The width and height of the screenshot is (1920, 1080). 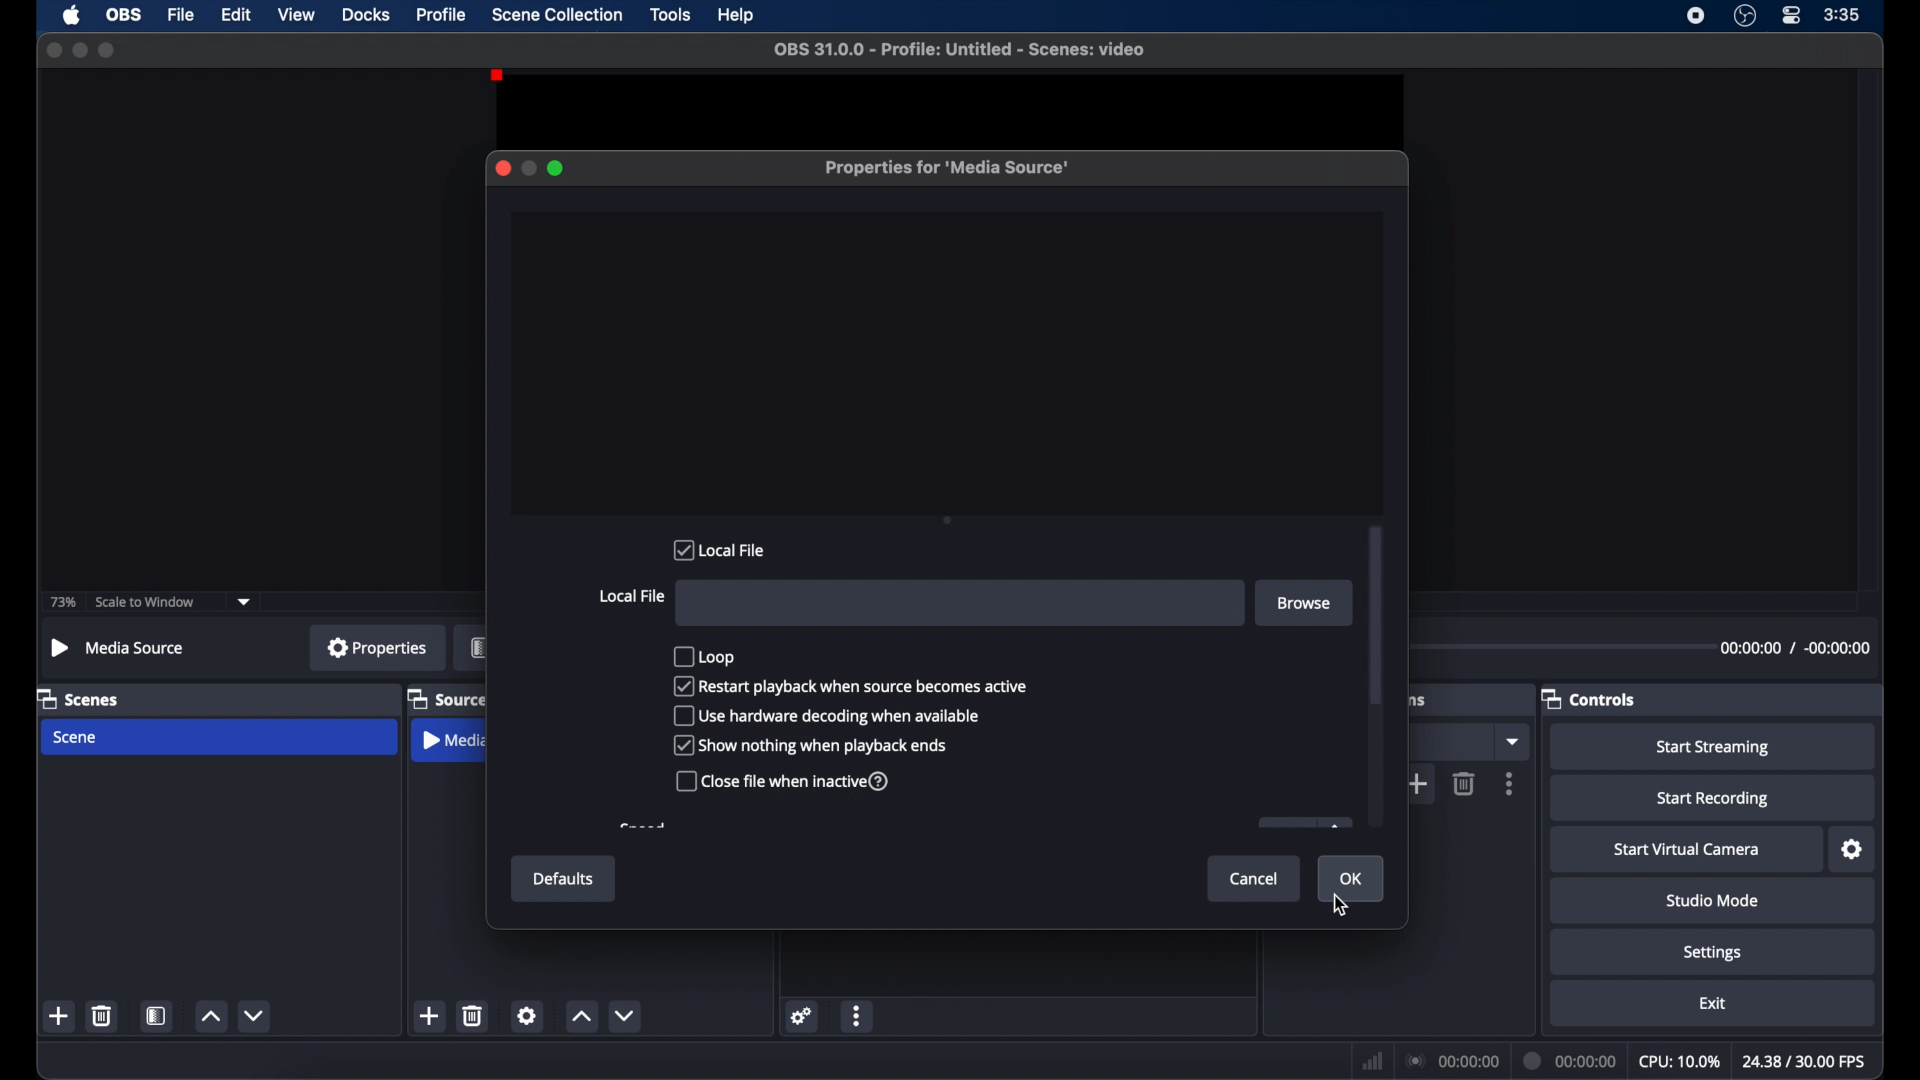 I want to click on defaults, so click(x=566, y=879).